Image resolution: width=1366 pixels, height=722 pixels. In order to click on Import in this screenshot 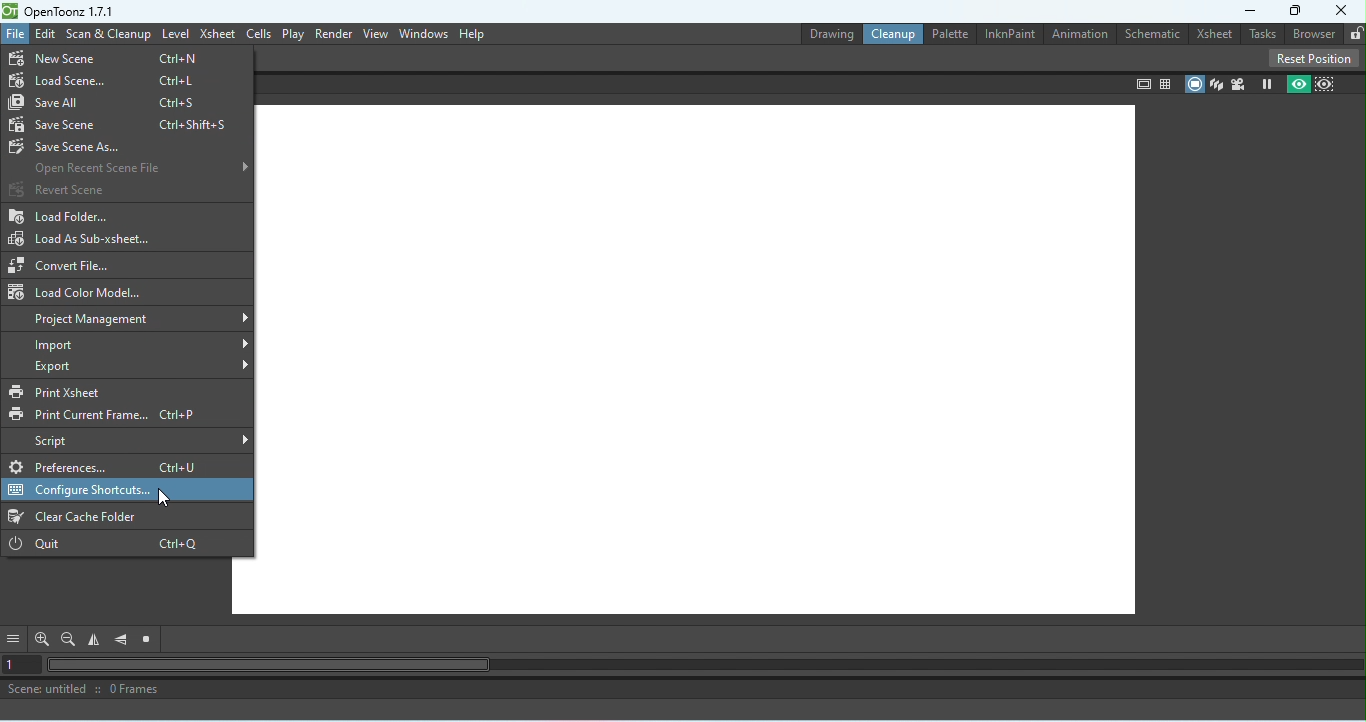, I will do `click(139, 341)`.